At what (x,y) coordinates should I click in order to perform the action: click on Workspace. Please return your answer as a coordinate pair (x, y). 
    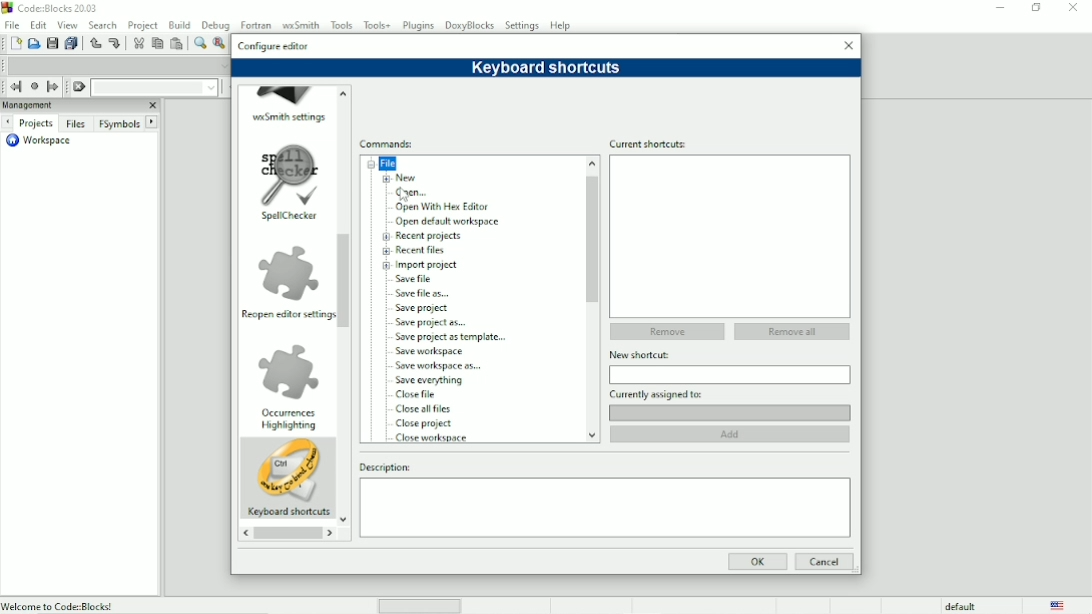
    Looking at the image, I should click on (43, 142).